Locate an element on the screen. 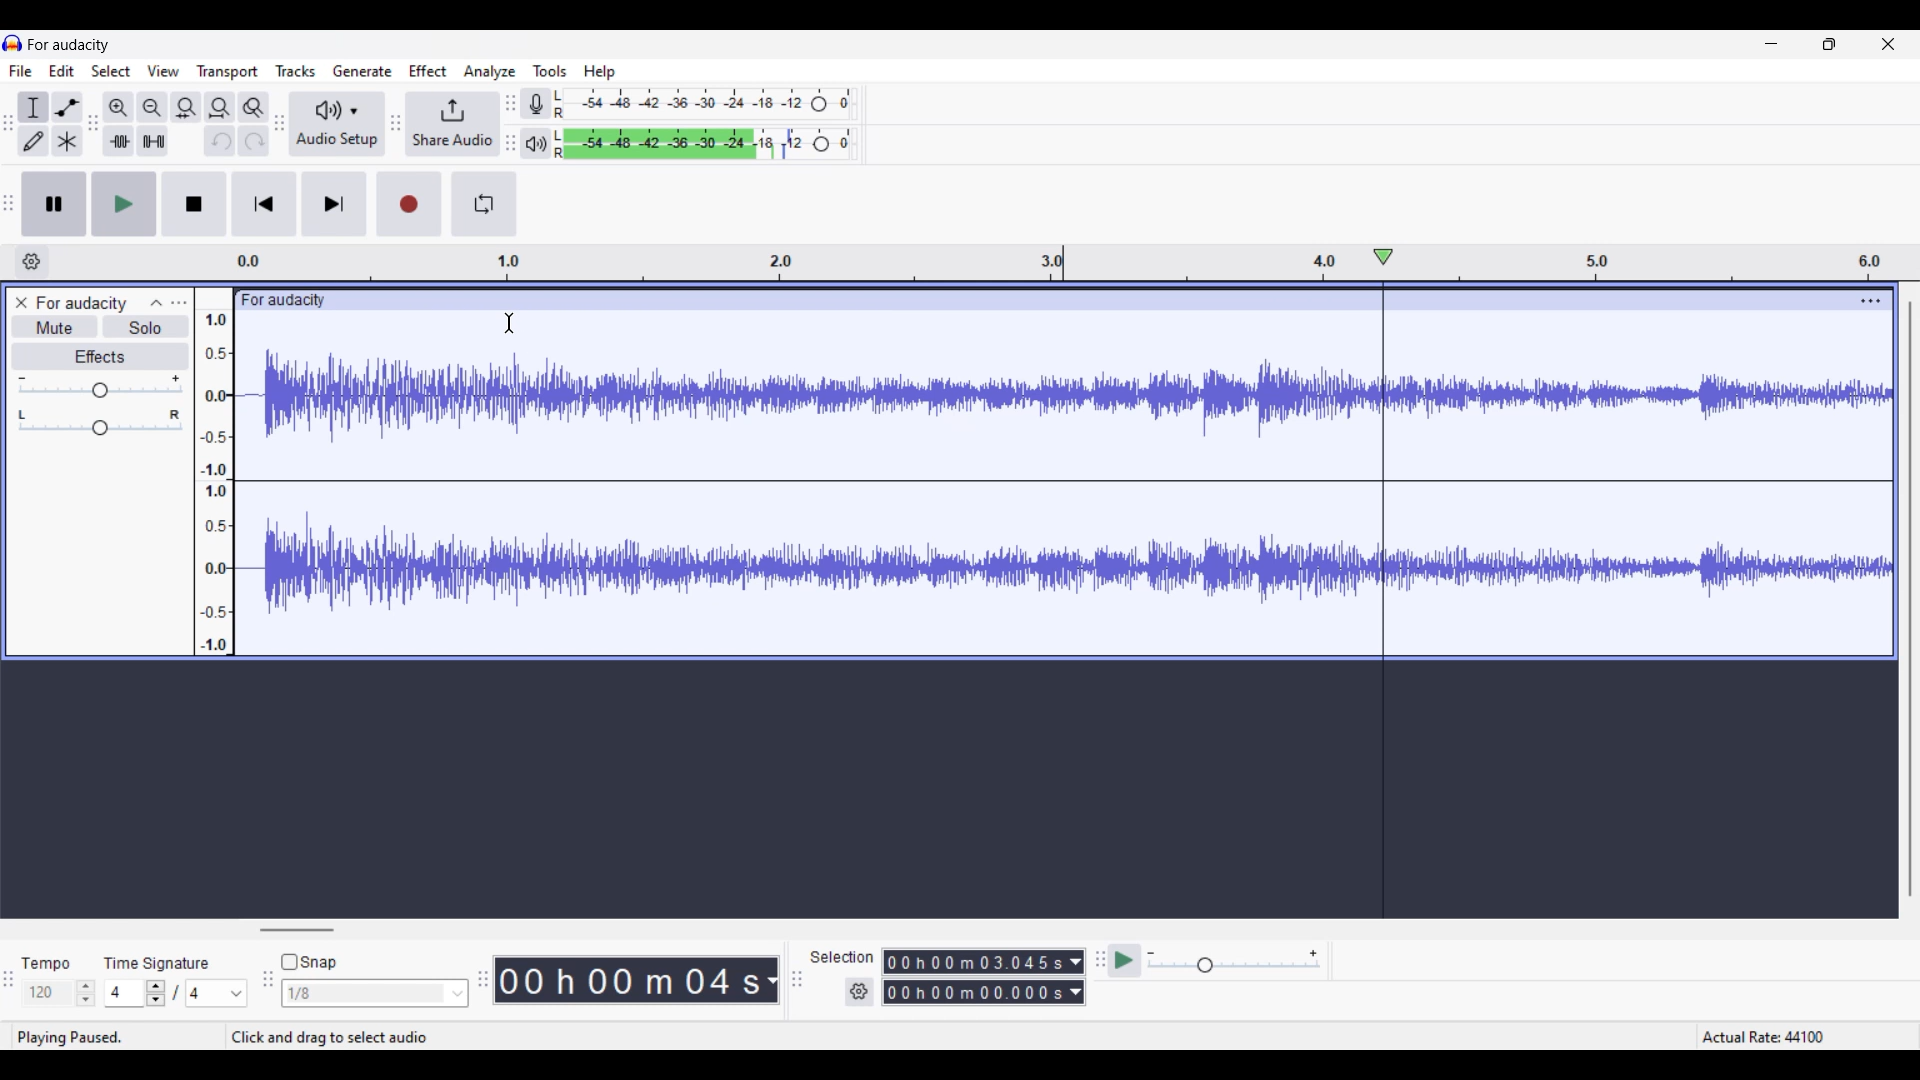  Effects is located at coordinates (99, 356).